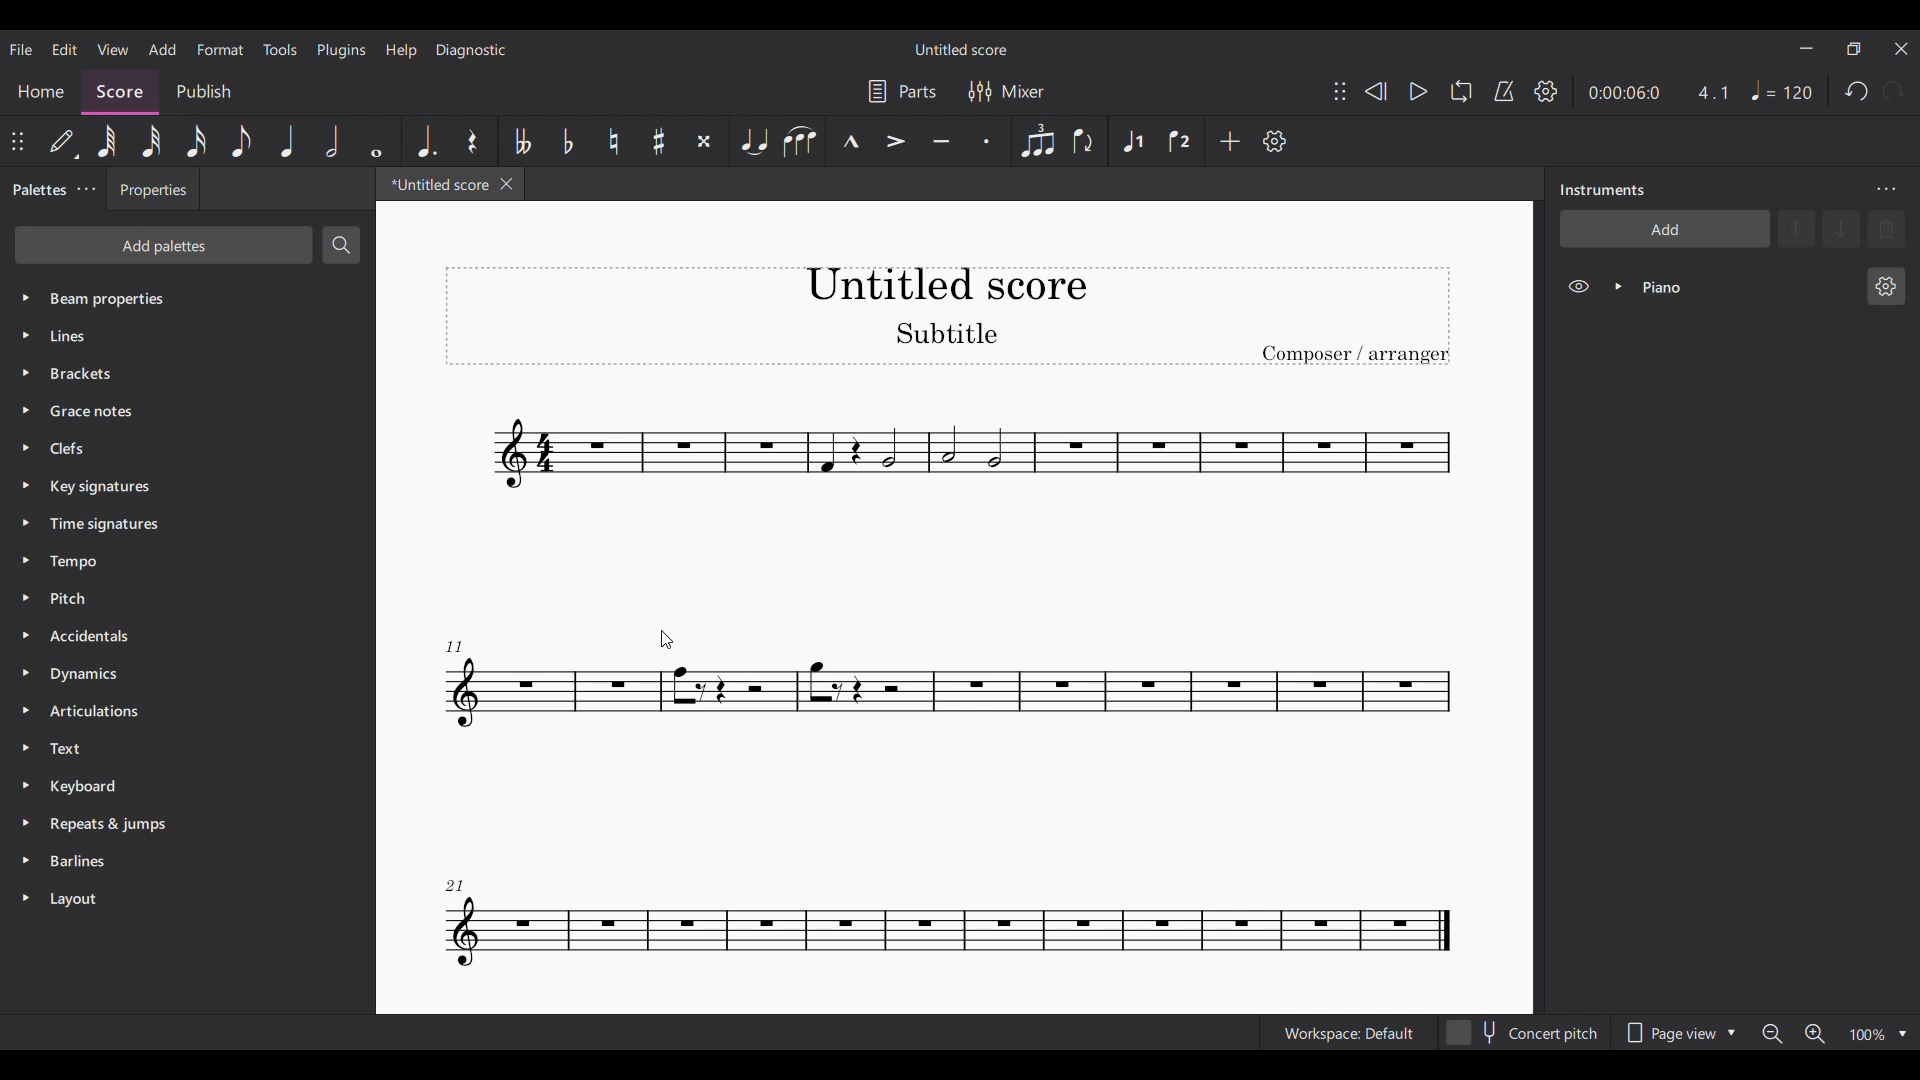 This screenshot has height=1080, width=1920. I want to click on Toggle natural, so click(613, 141).